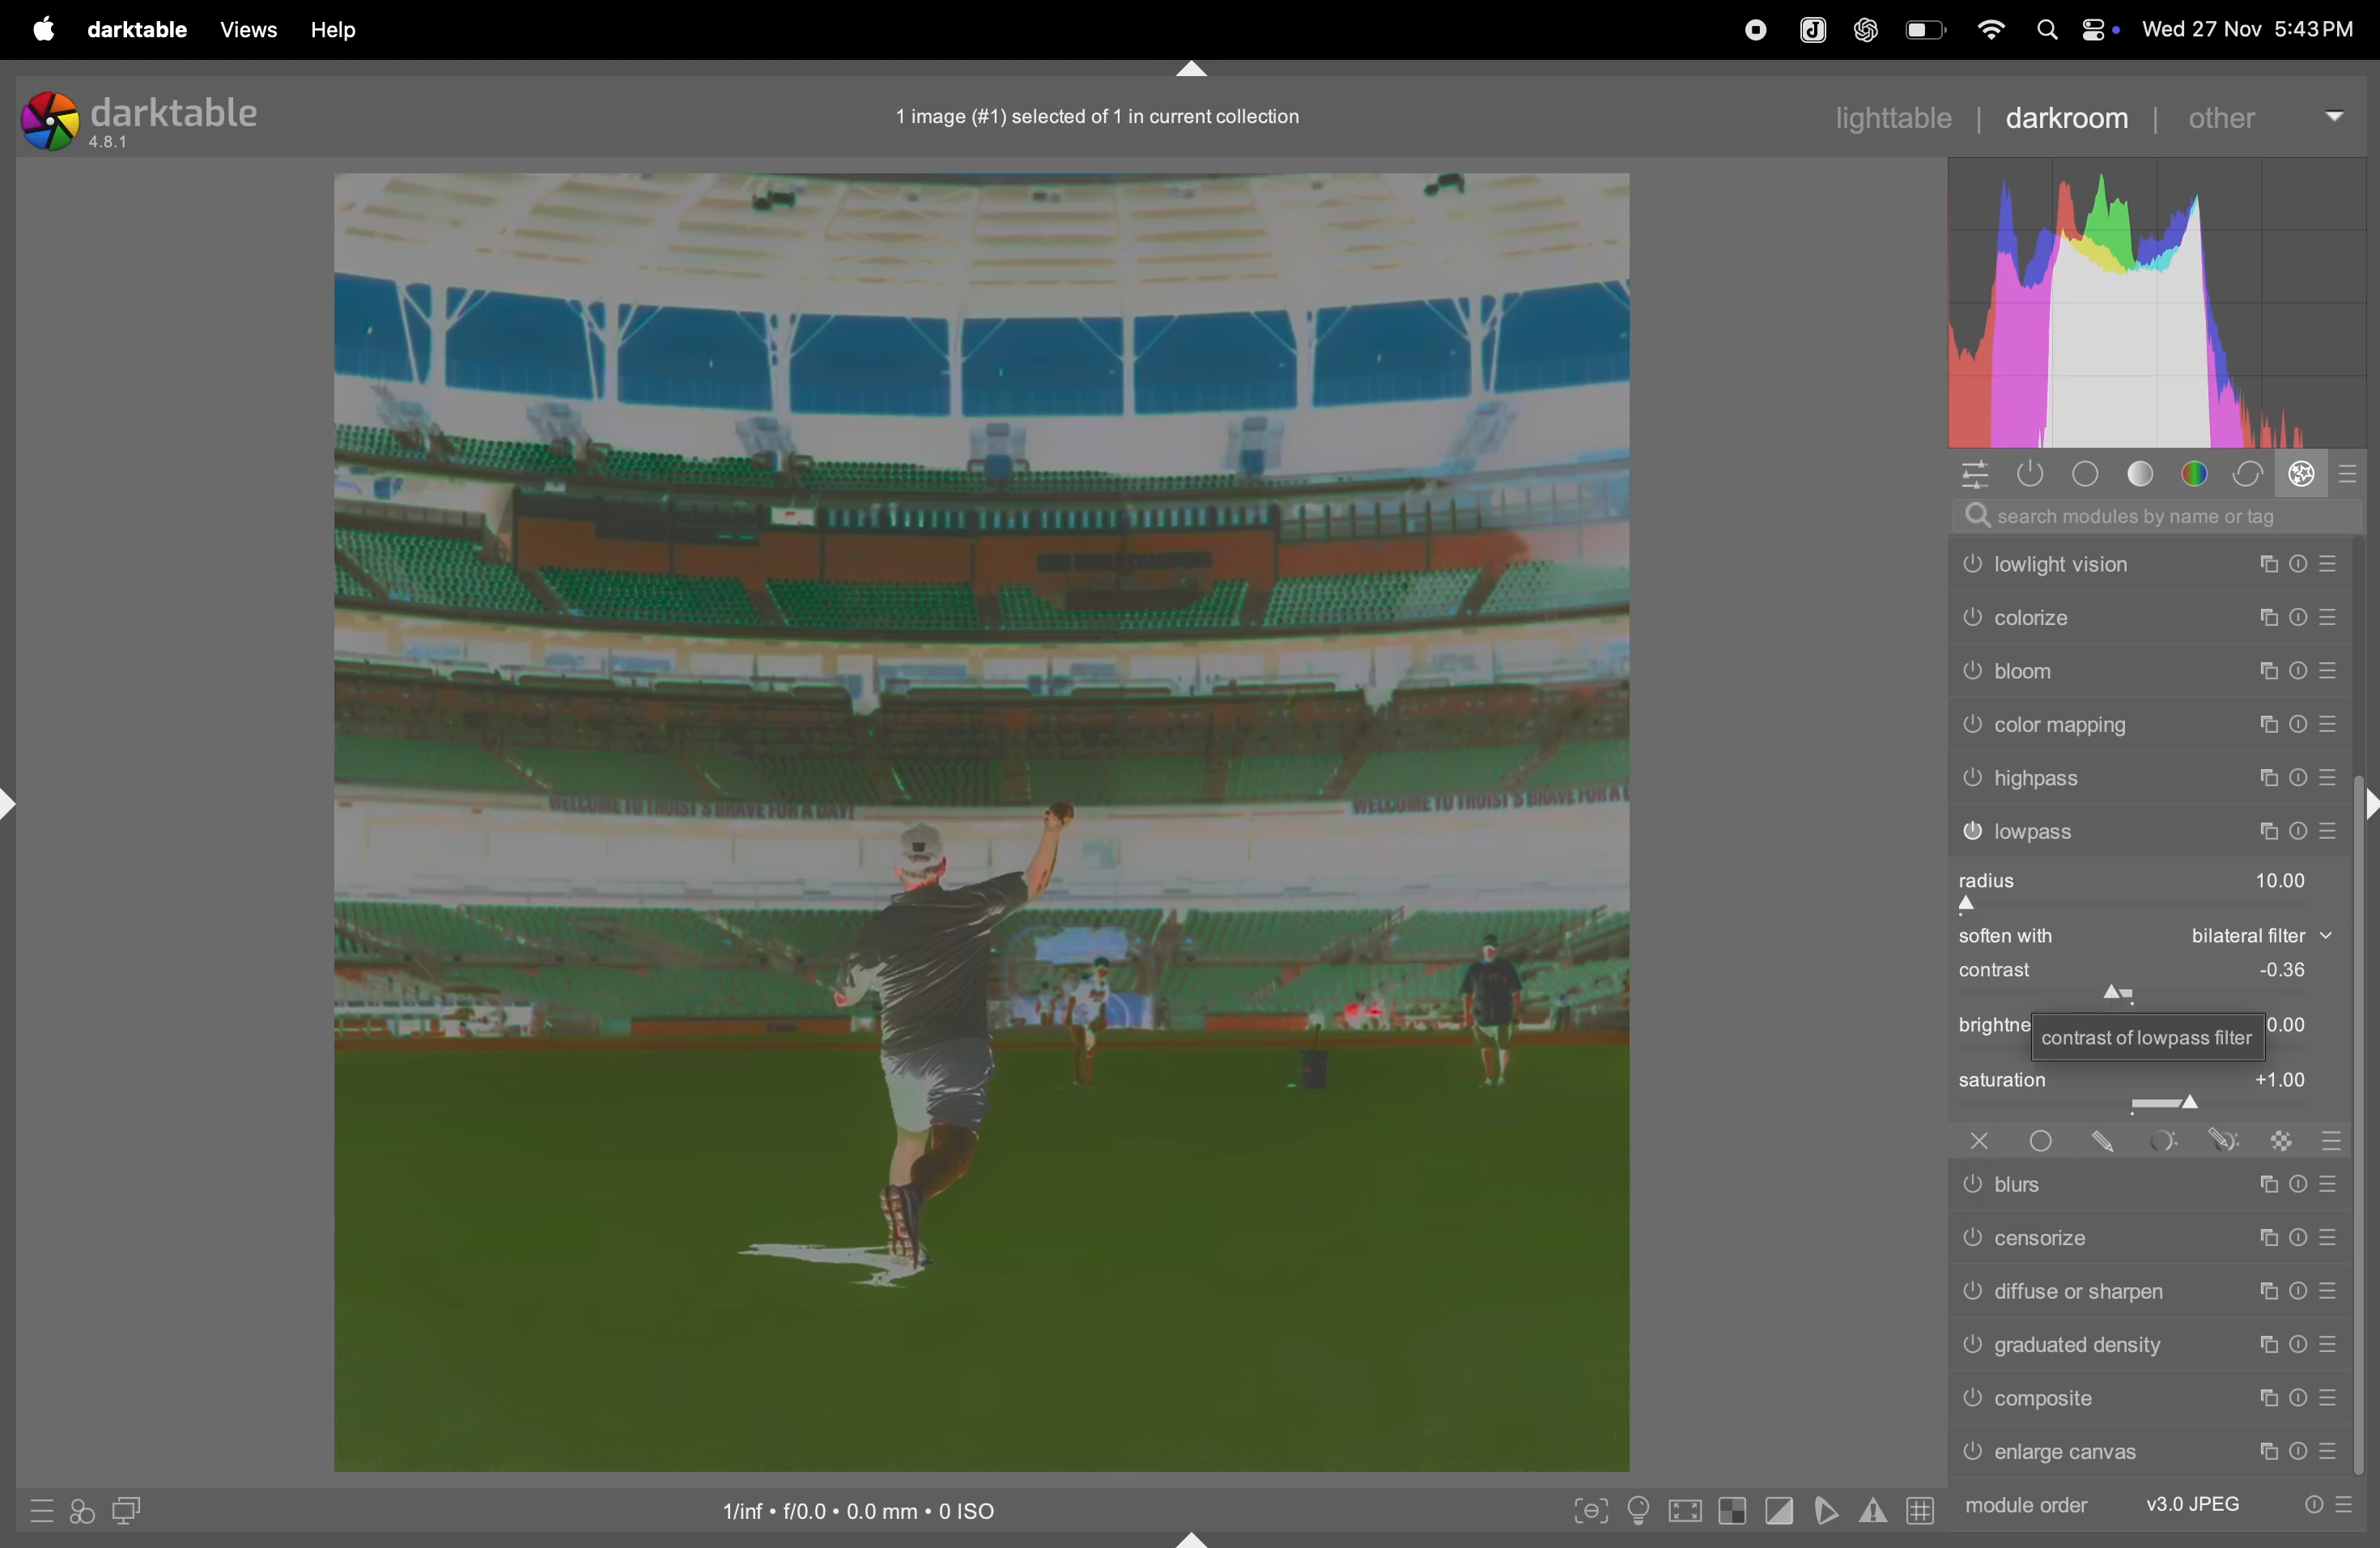  What do you see at coordinates (2105, 1142) in the screenshot?
I see `drawn mask` at bounding box center [2105, 1142].